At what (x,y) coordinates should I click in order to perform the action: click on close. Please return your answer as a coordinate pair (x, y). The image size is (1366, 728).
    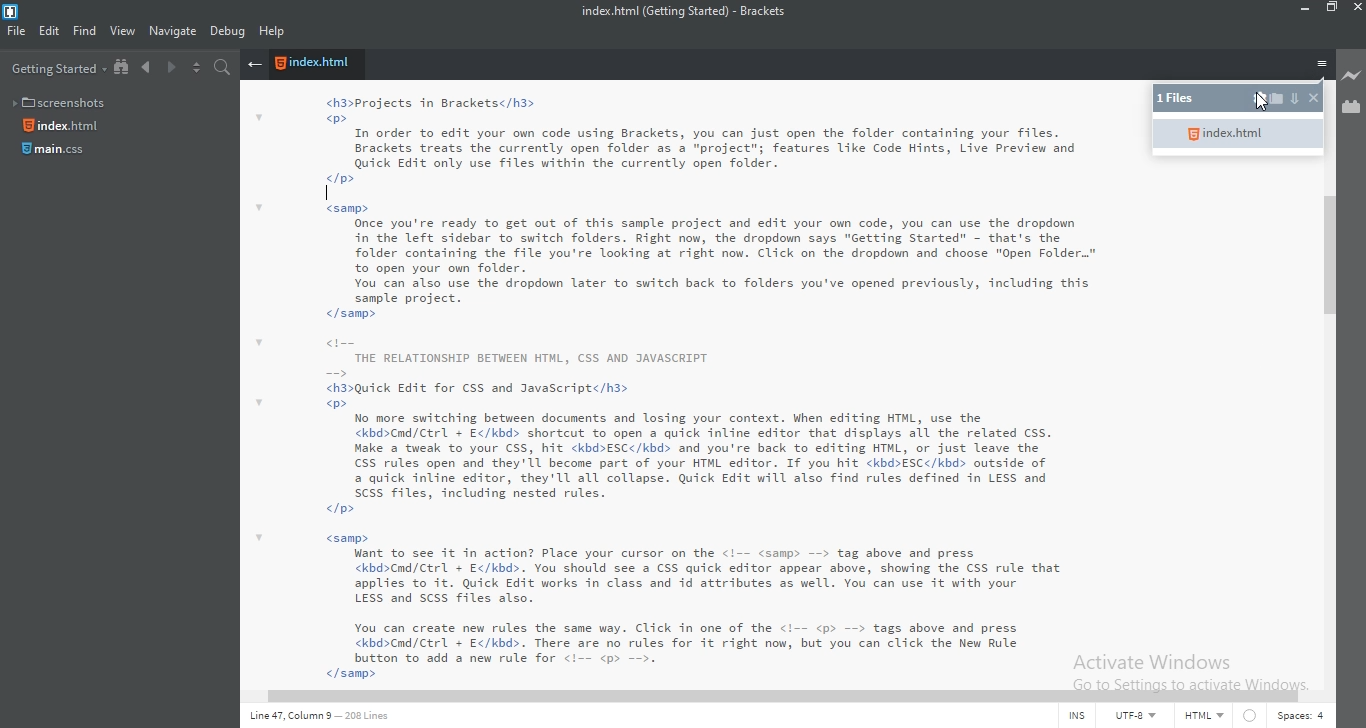
    Looking at the image, I should click on (1357, 8).